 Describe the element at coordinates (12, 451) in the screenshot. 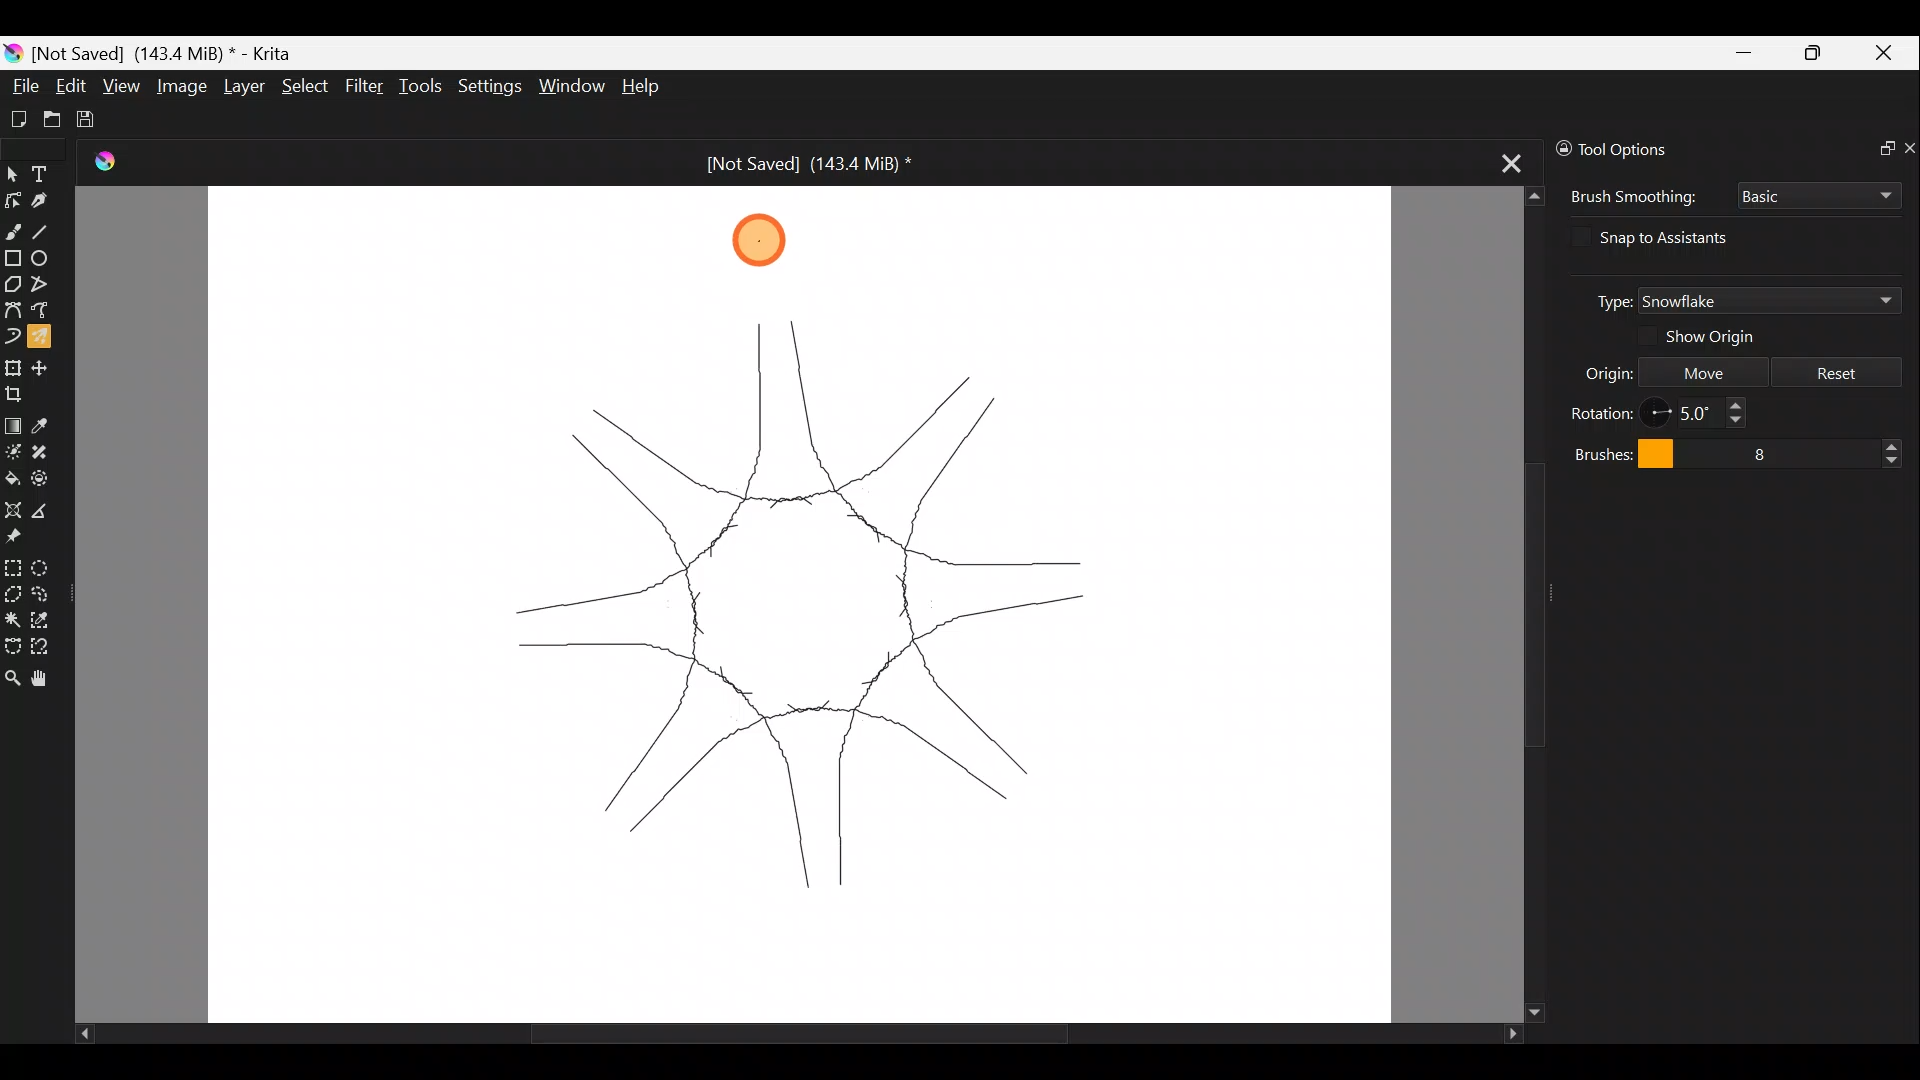

I see `Colorize mask tool` at that location.